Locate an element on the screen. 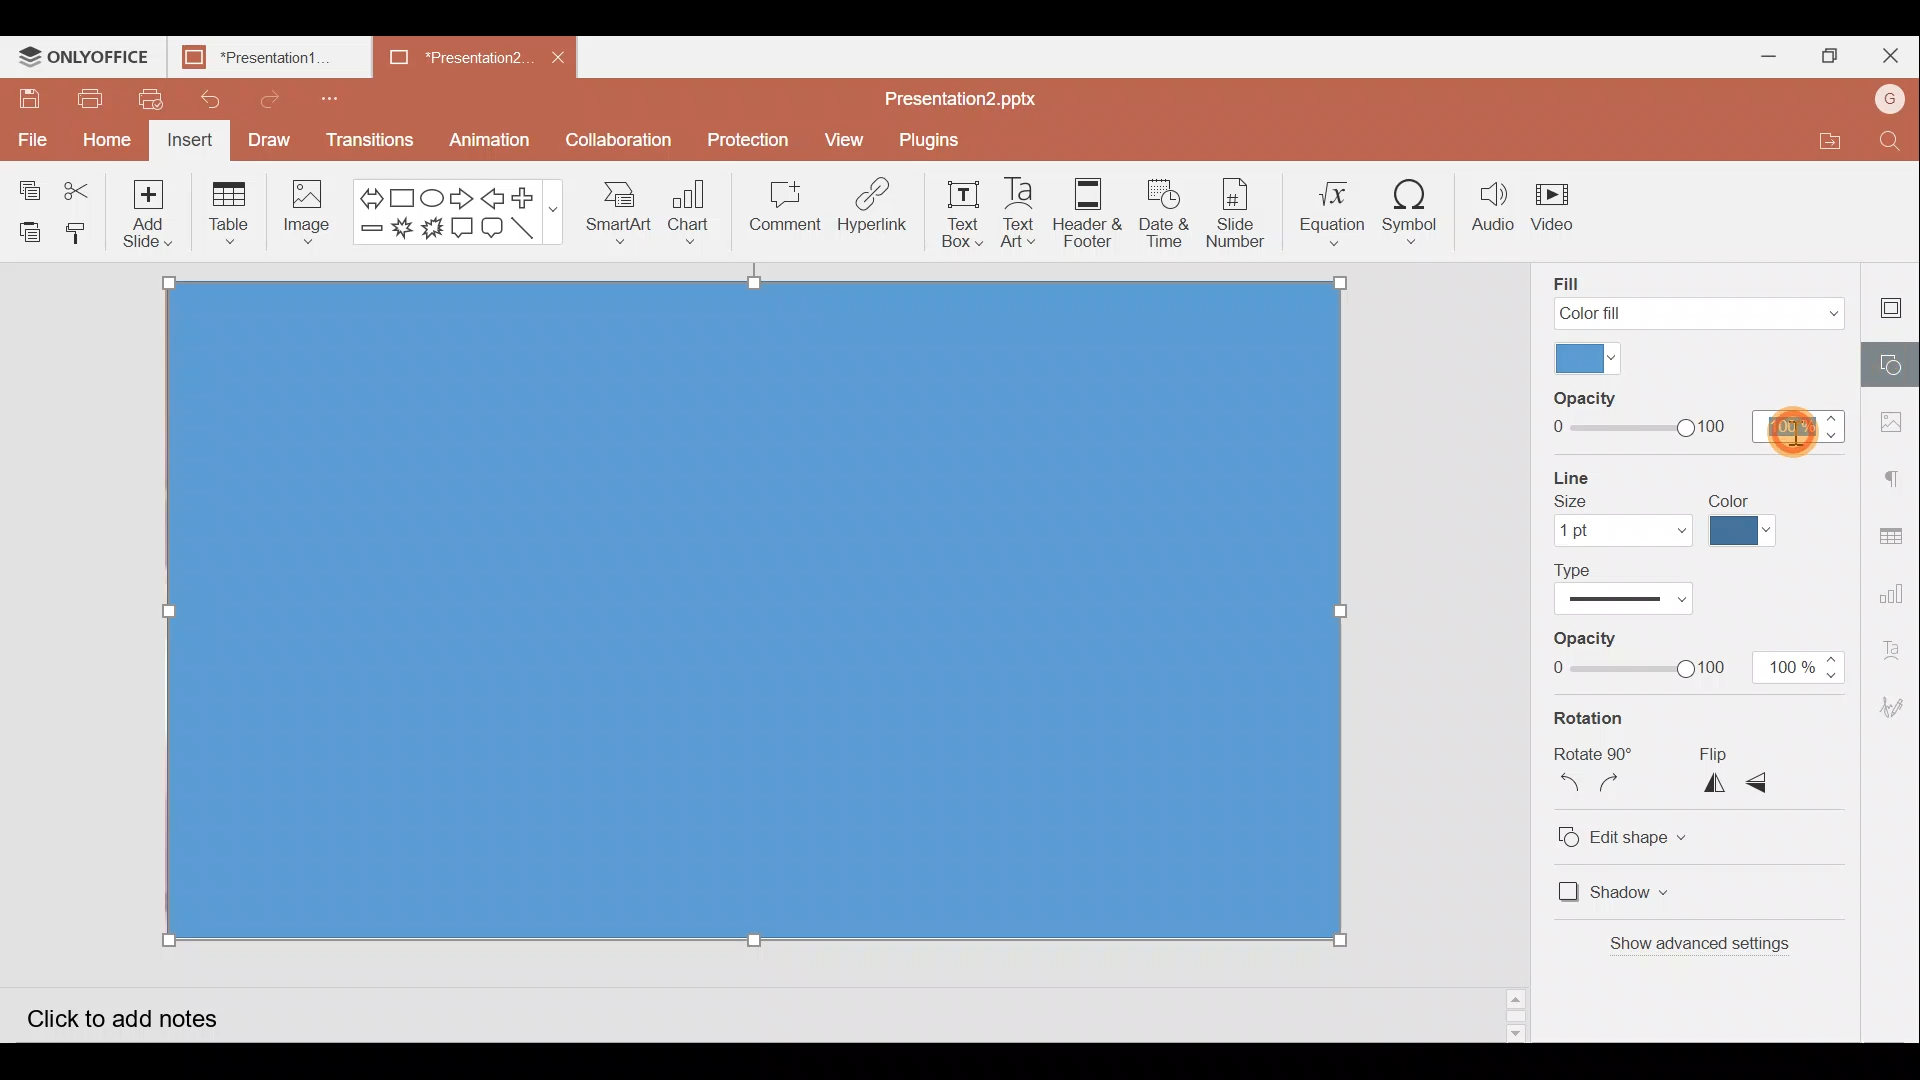 This screenshot has width=1920, height=1080. View is located at coordinates (841, 140).